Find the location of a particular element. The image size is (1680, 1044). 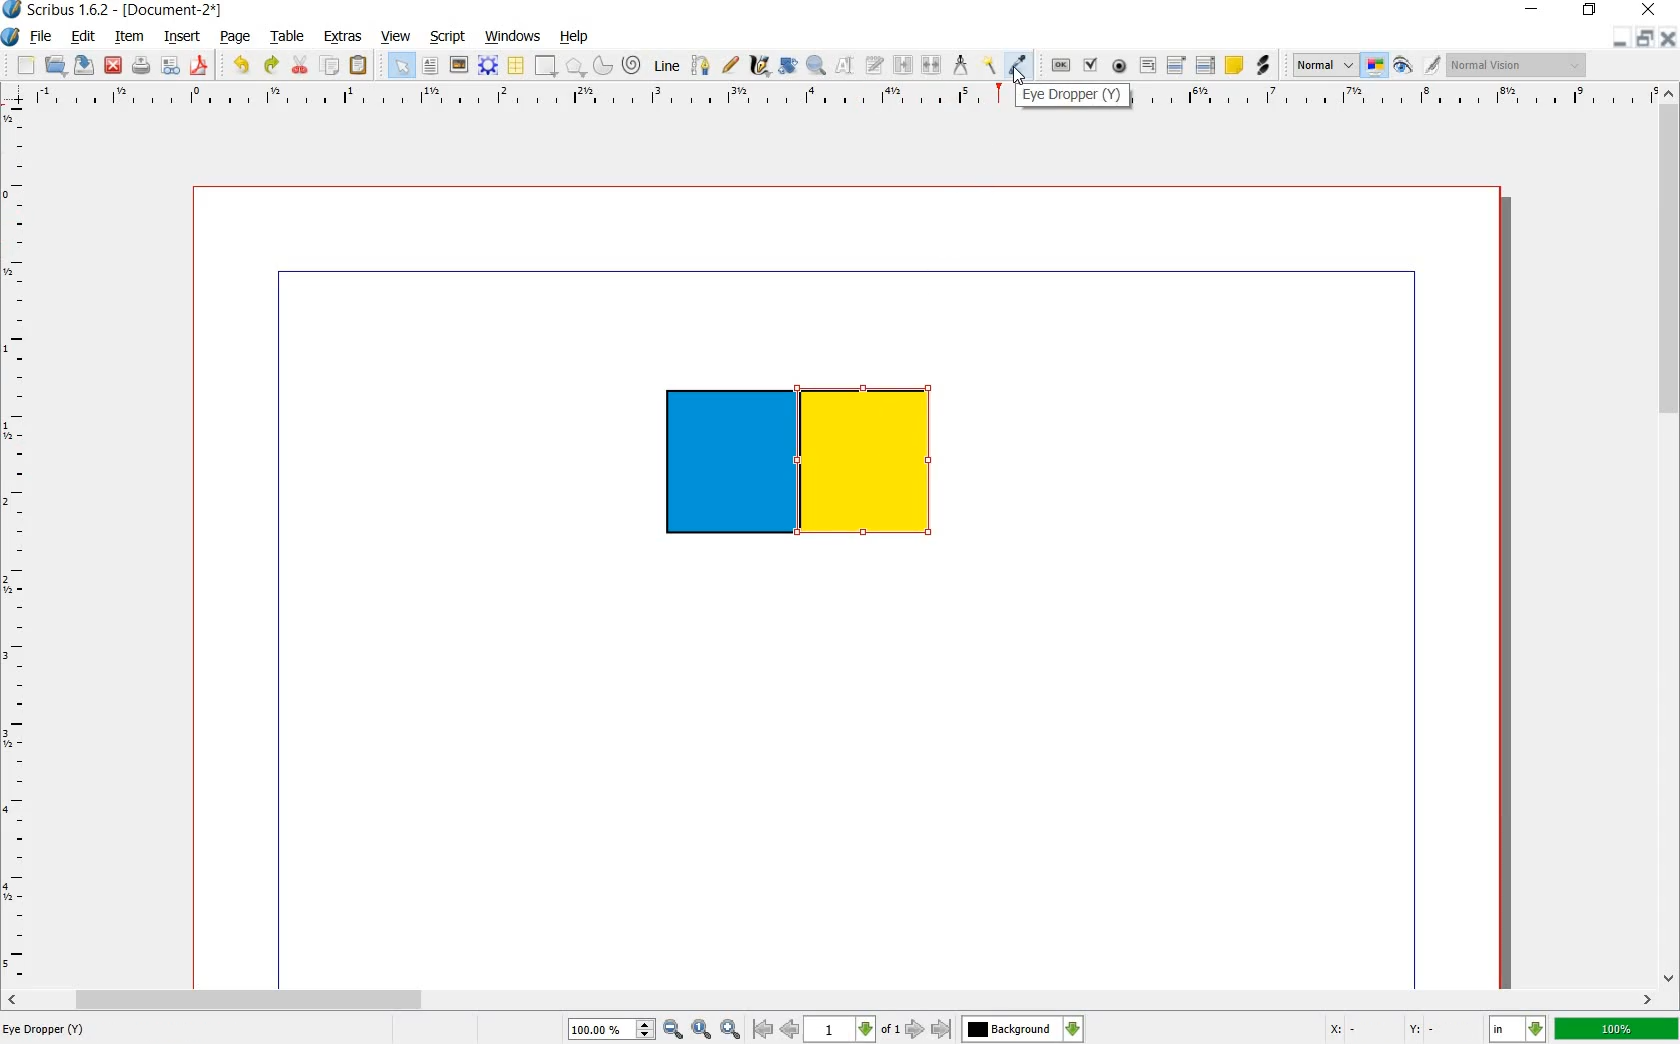

100.00% is located at coordinates (610, 1028).